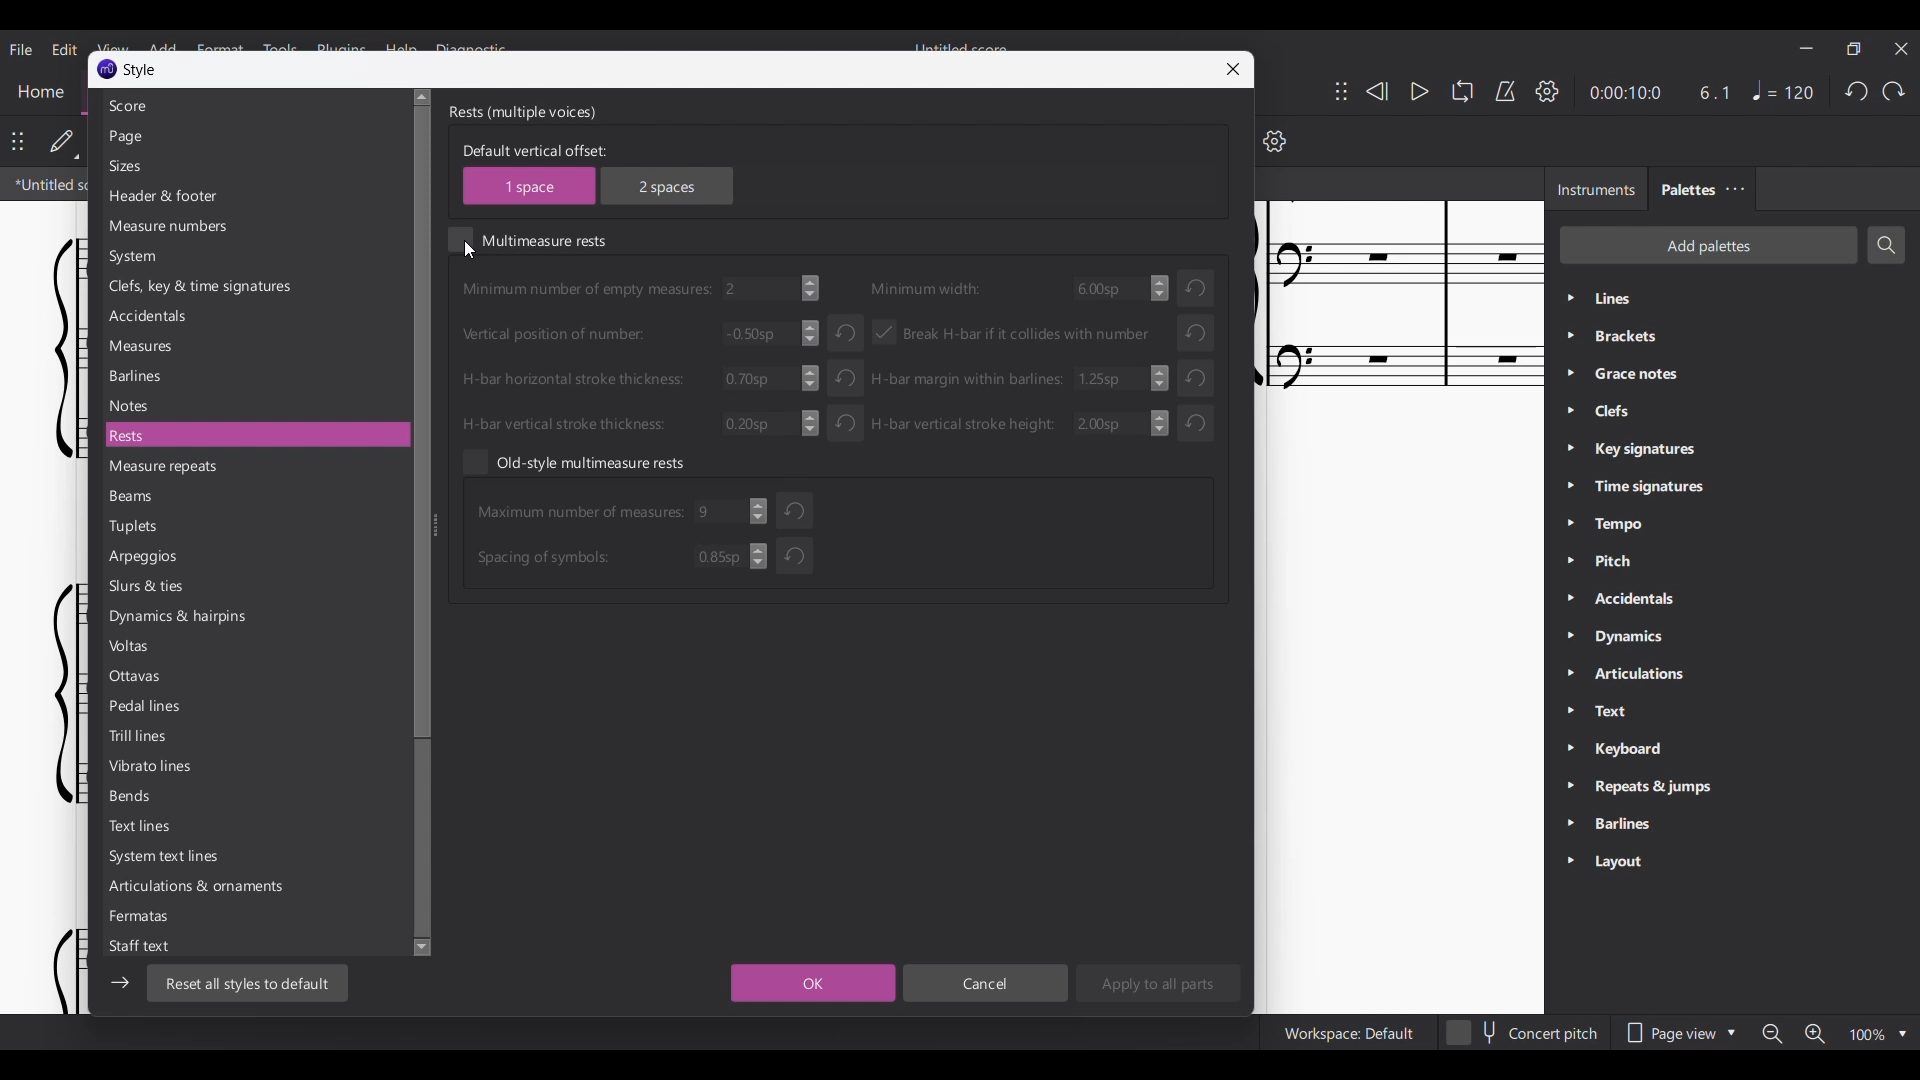 This screenshot has width=1920, height=1080. What do you see at coordinates (1806, 48) in the screenshot?
I see `Minimize` at bounding box center [1806, 48].